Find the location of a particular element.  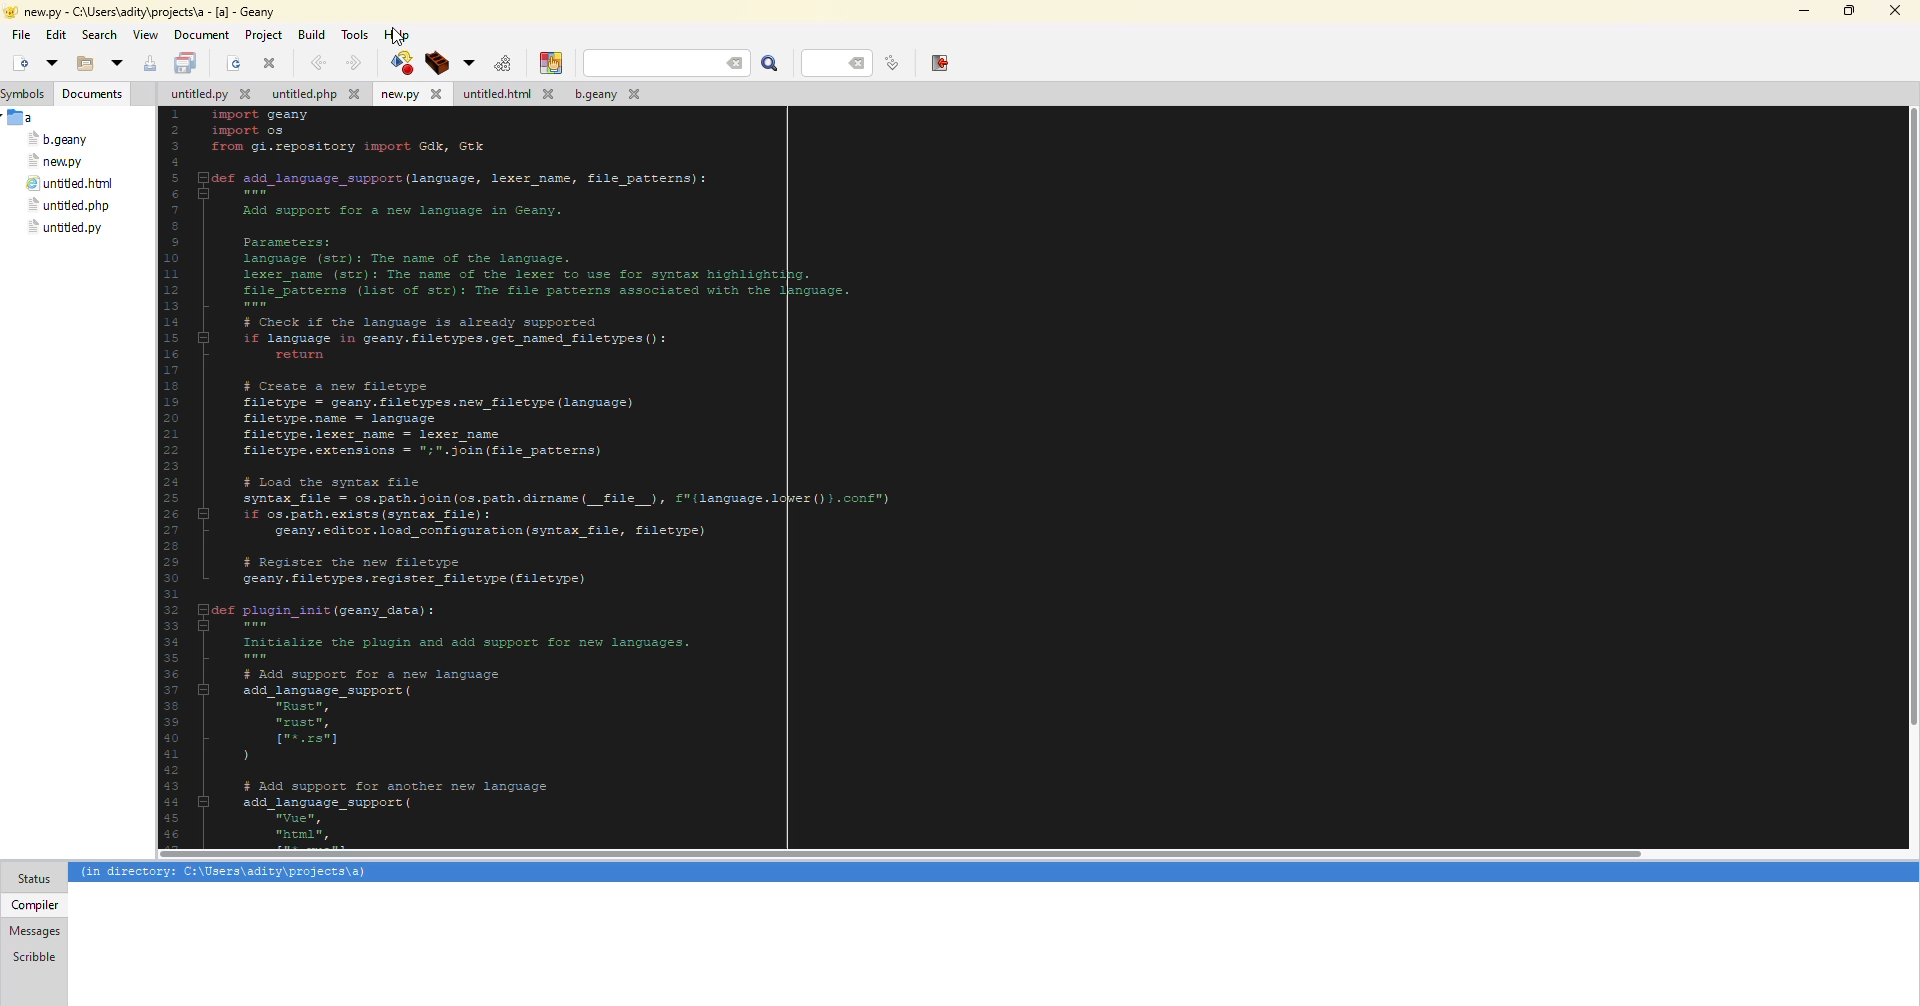

file is located at coordinates (604, 97).